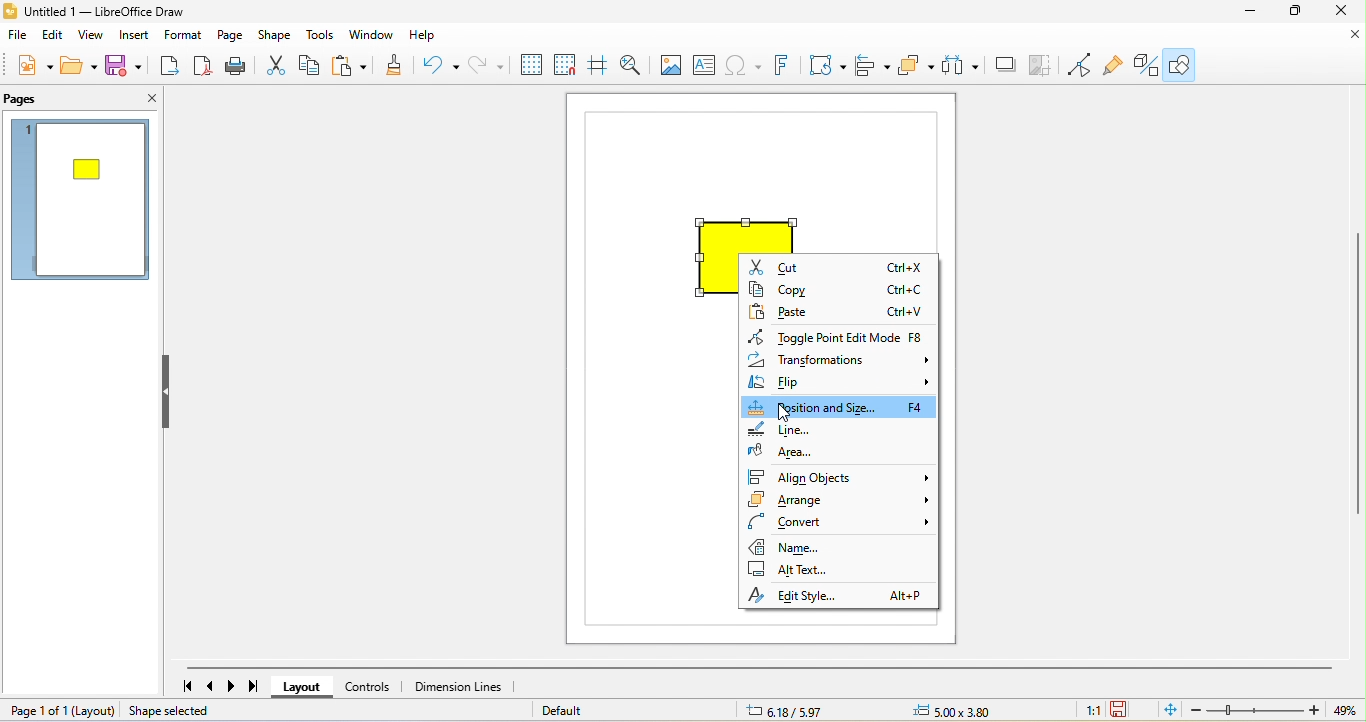 The image size is (1366, 722). I want to click on cut, so click(275, 65).